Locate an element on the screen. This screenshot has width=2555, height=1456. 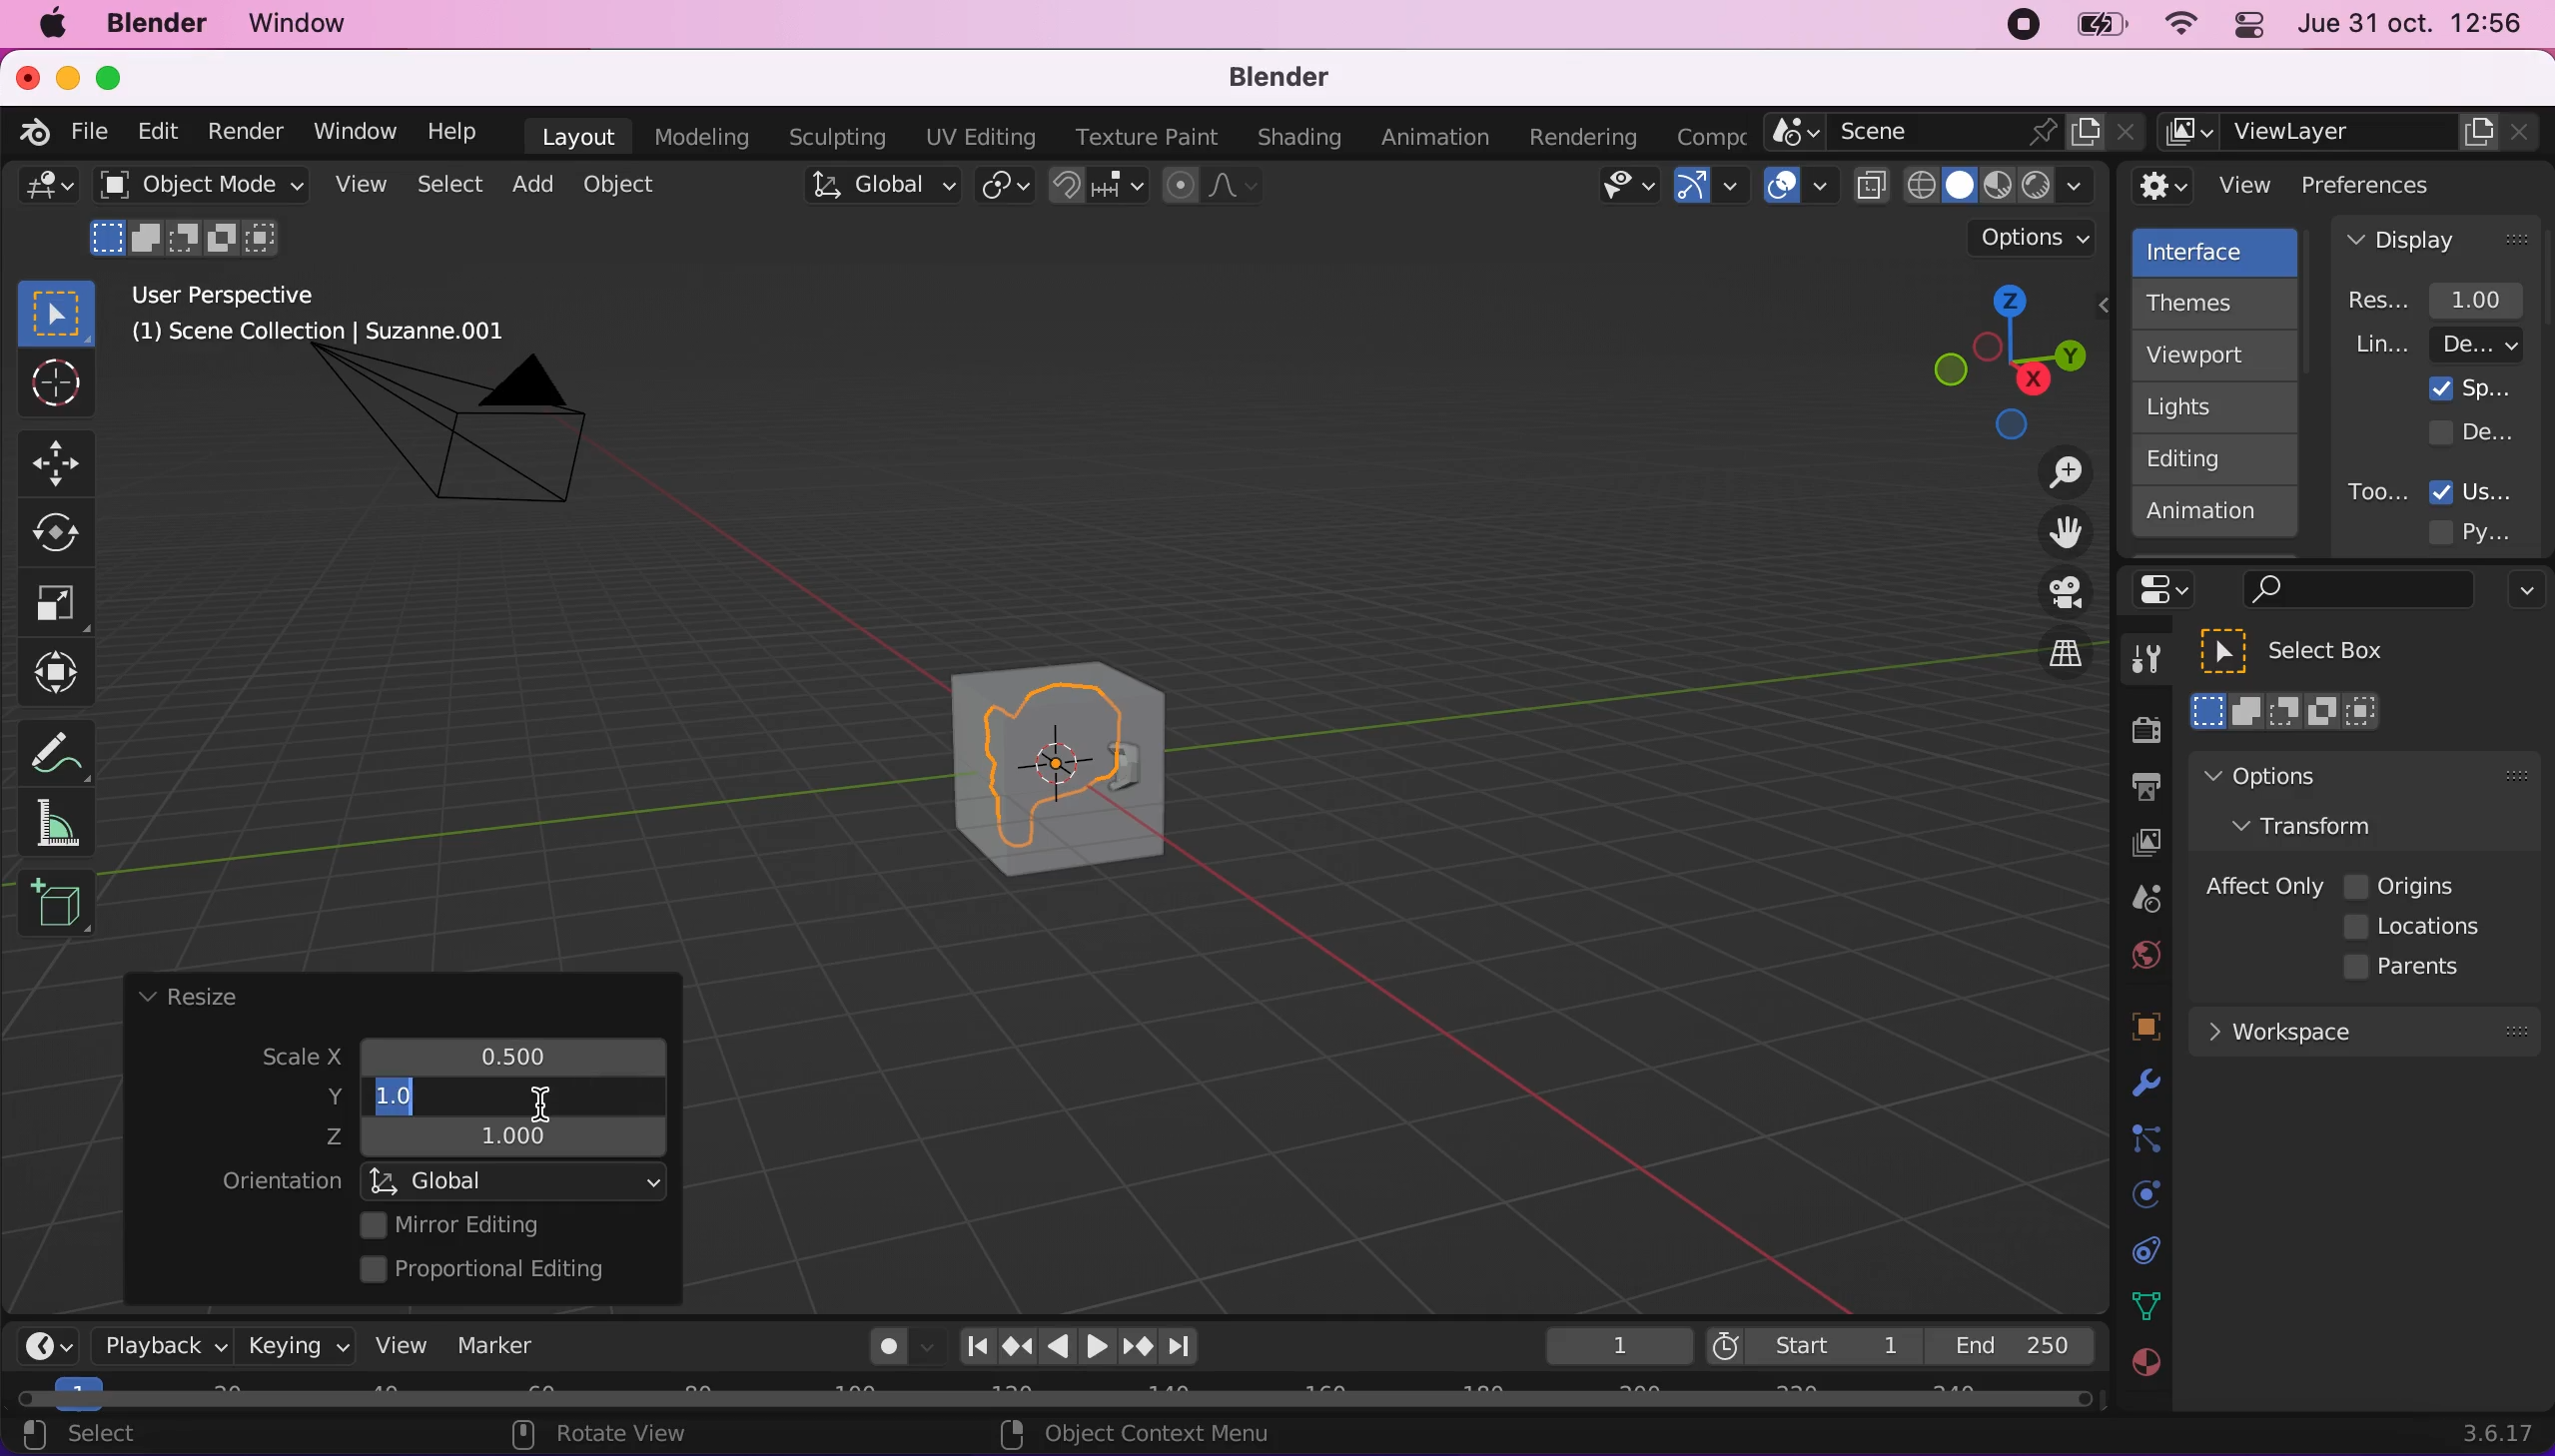
view is located at coordinates (393, 1344).